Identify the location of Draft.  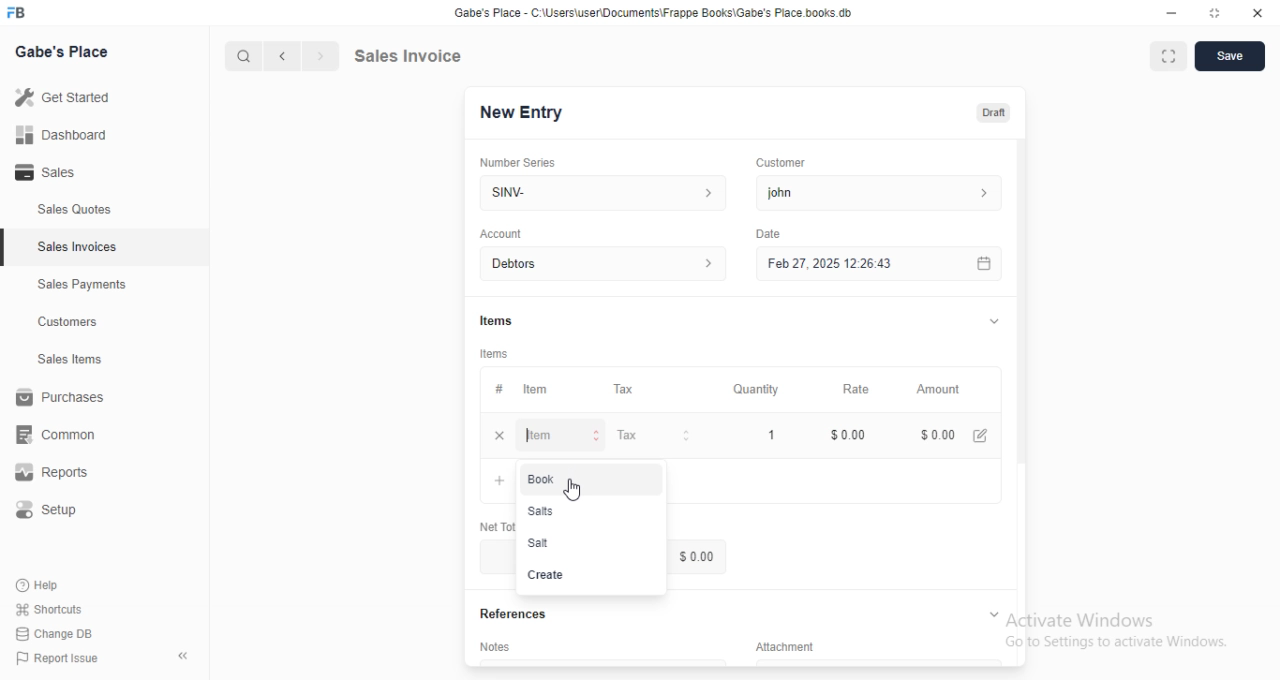
(995, 113).